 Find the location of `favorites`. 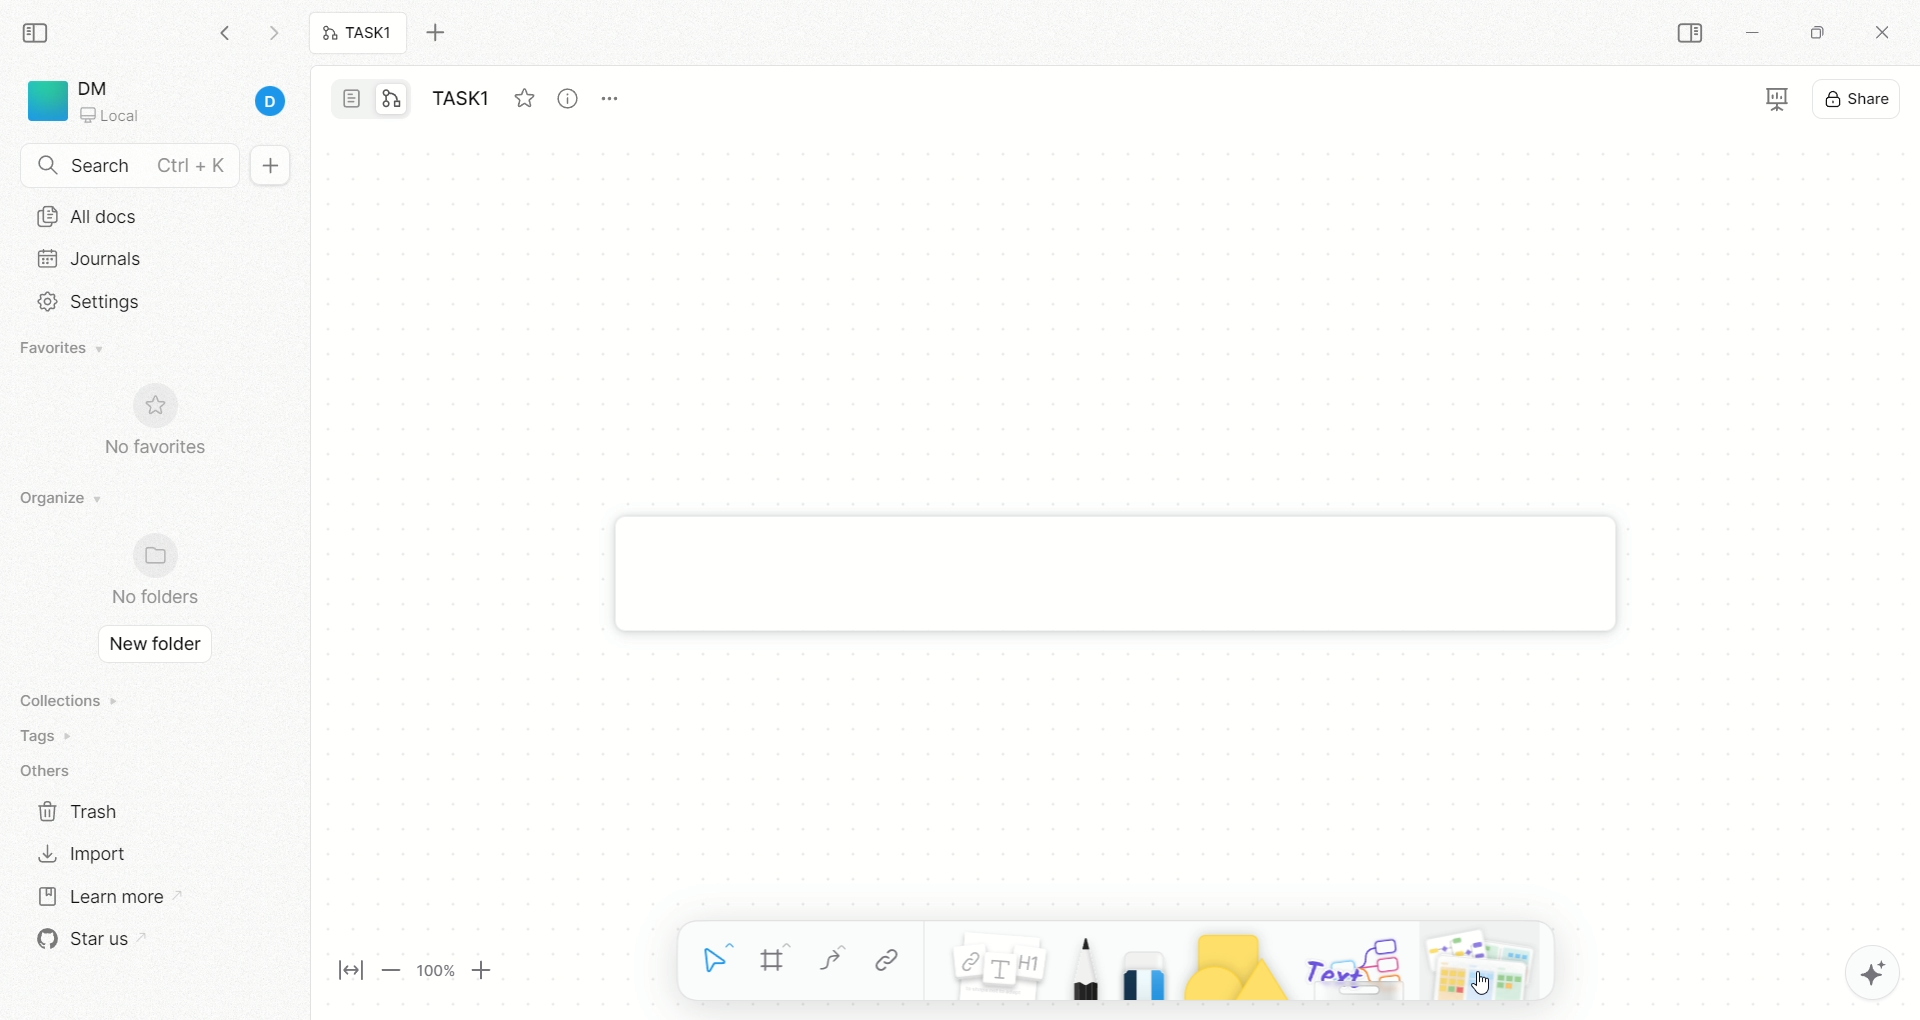

favorites is located at coordinates (523, 95).